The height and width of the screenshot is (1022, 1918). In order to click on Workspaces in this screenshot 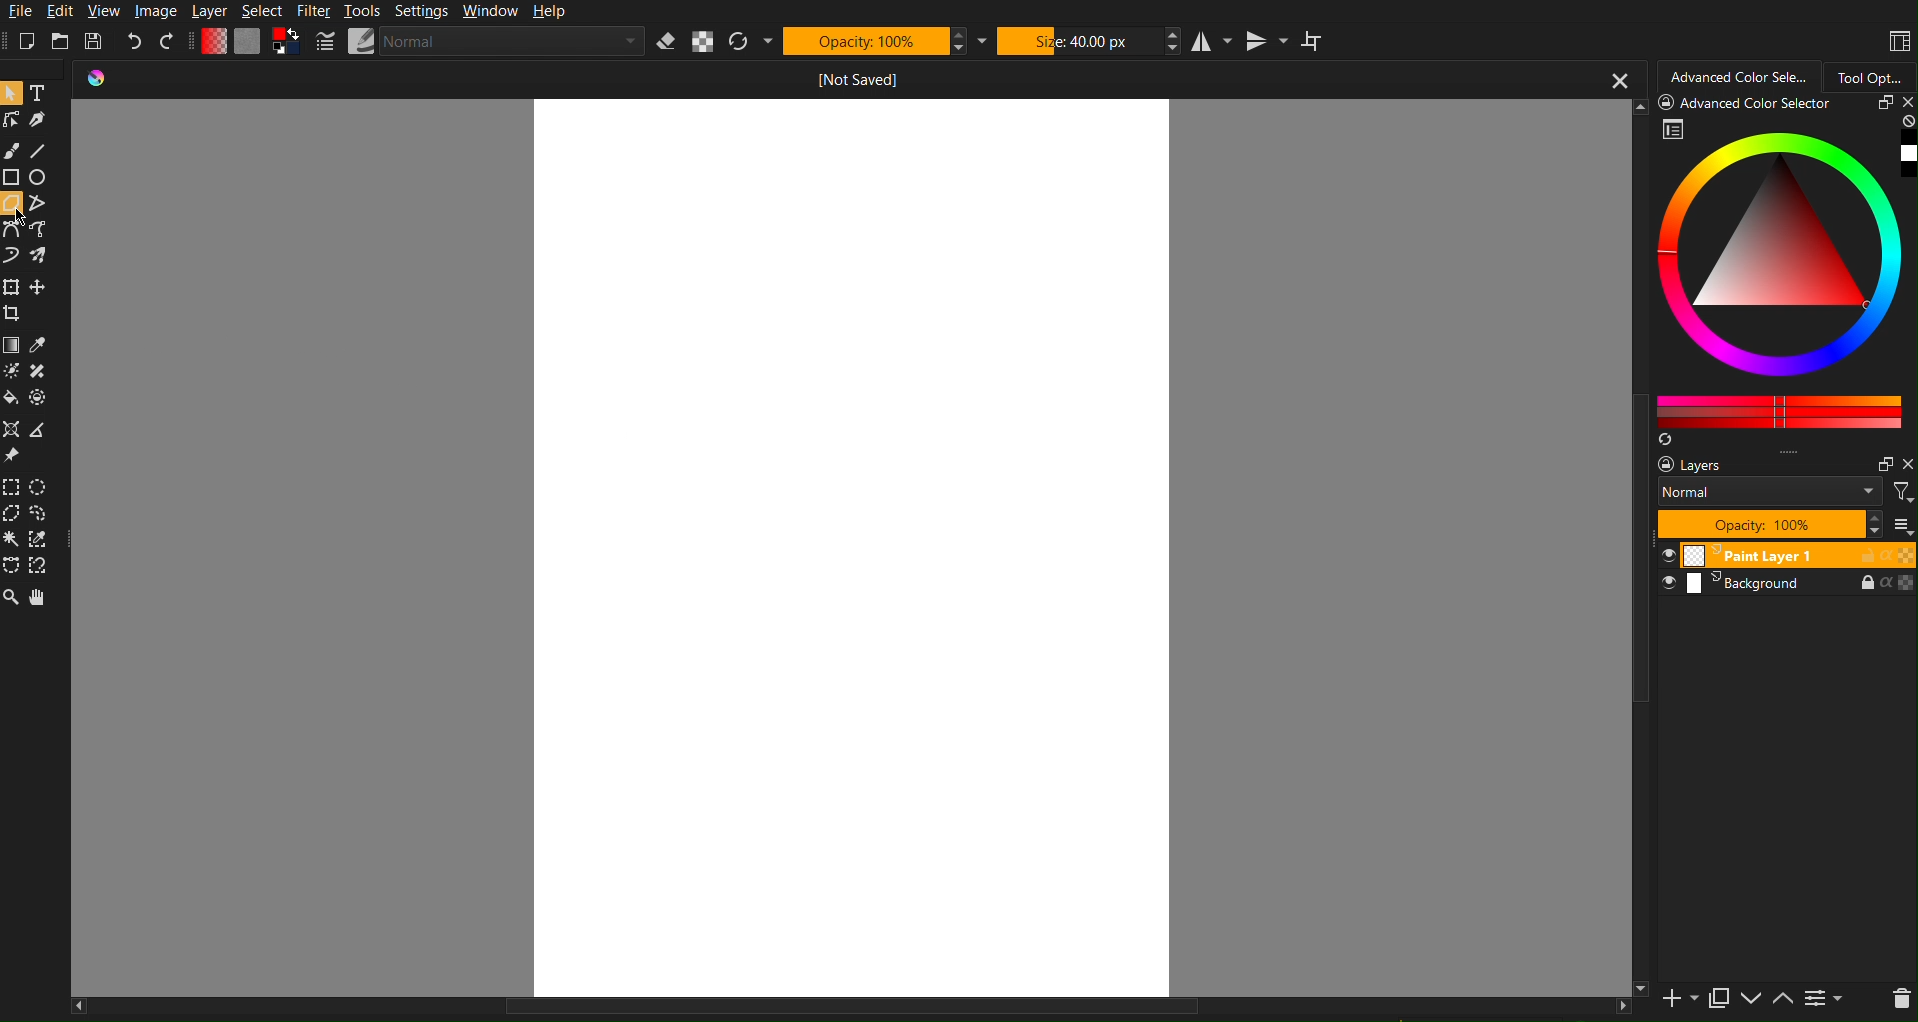, I will do `click(1898, 41)`.